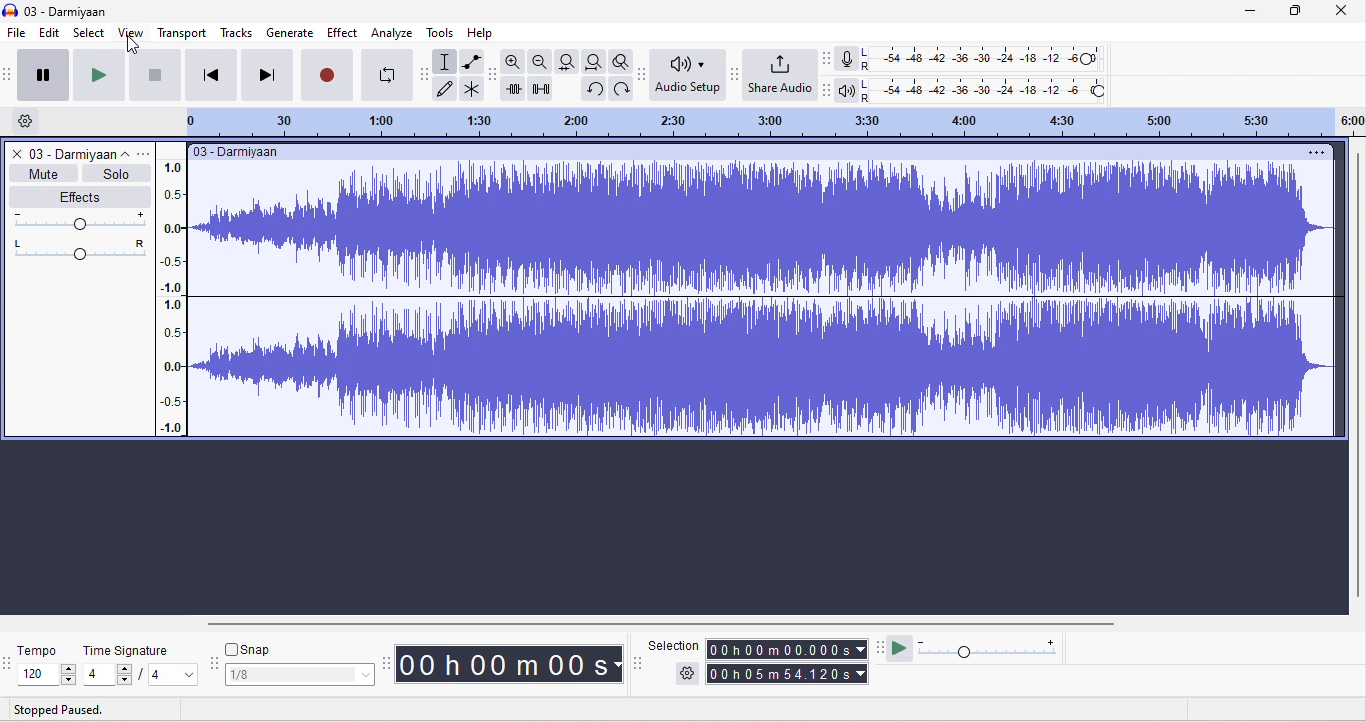 This screenshot has height=722, width=1366. Describe the element at coordinates (131, 44) in the screenshot. I see `cursor` at that location.